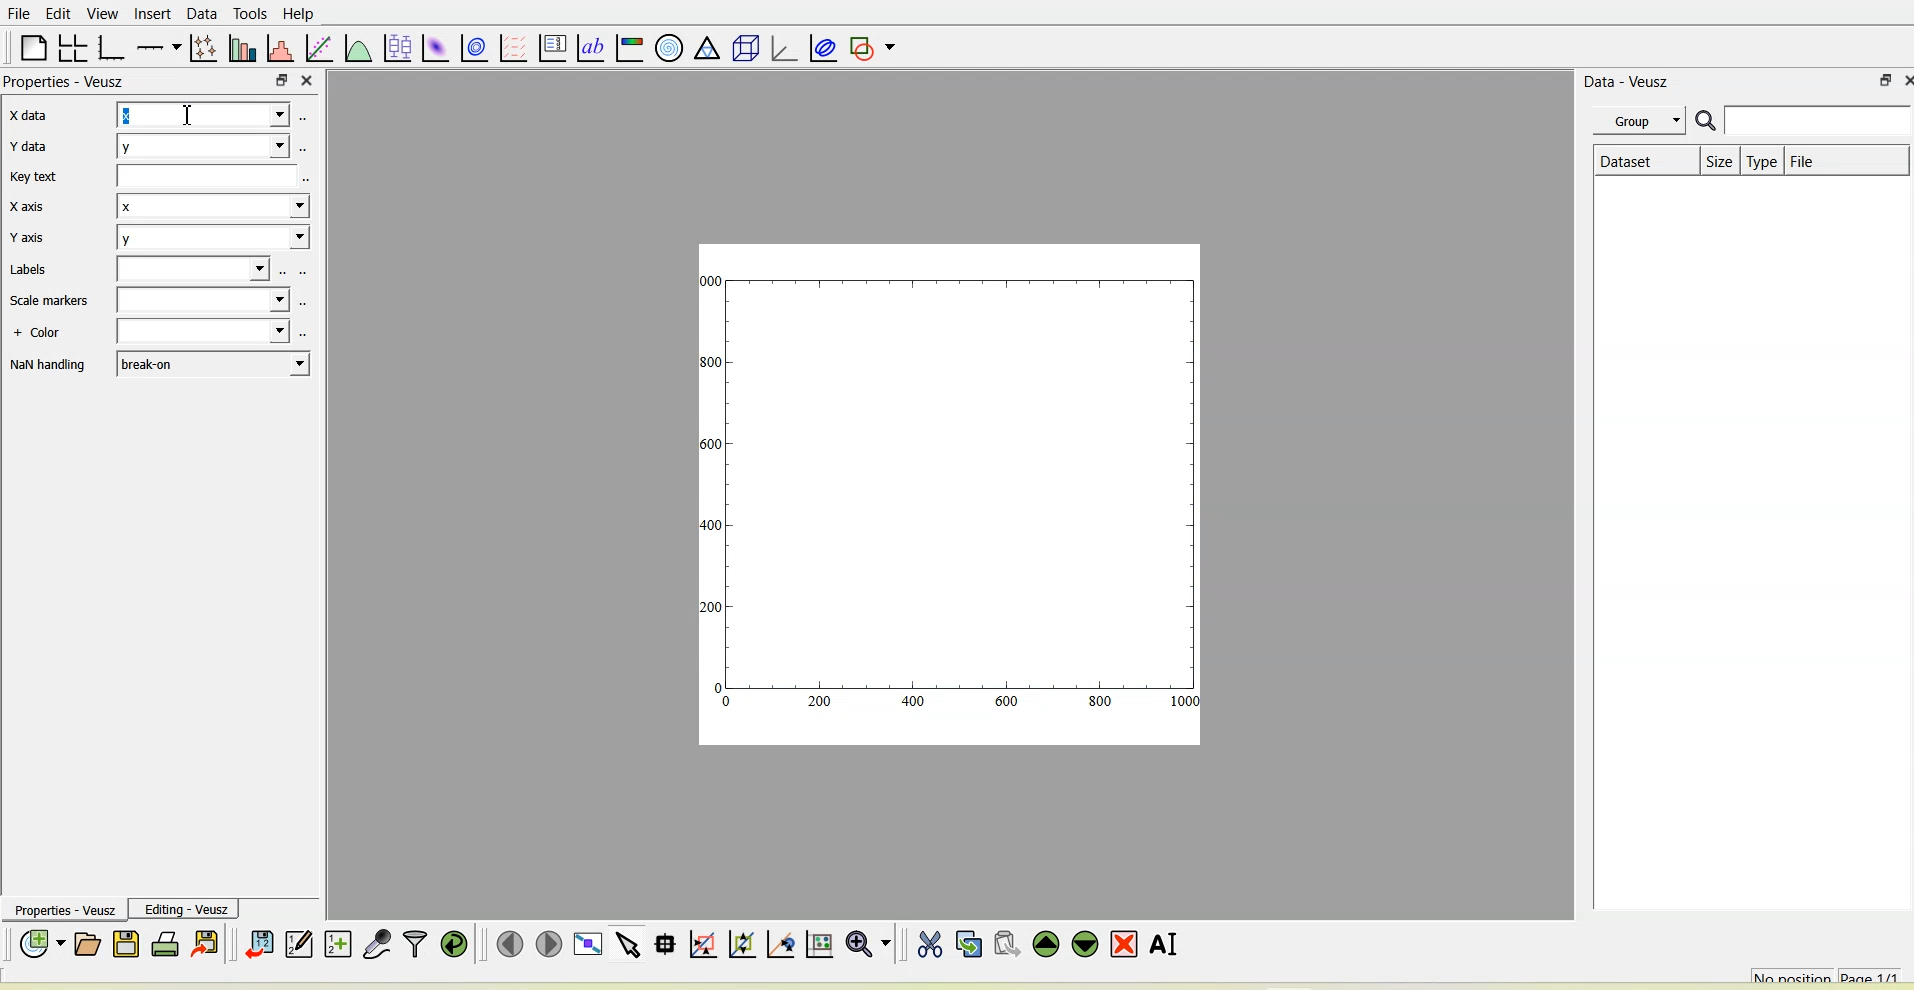 The width and height of the screenshot is (1914, 990). I want to click on Export to graphics formats, so click(205, 945).